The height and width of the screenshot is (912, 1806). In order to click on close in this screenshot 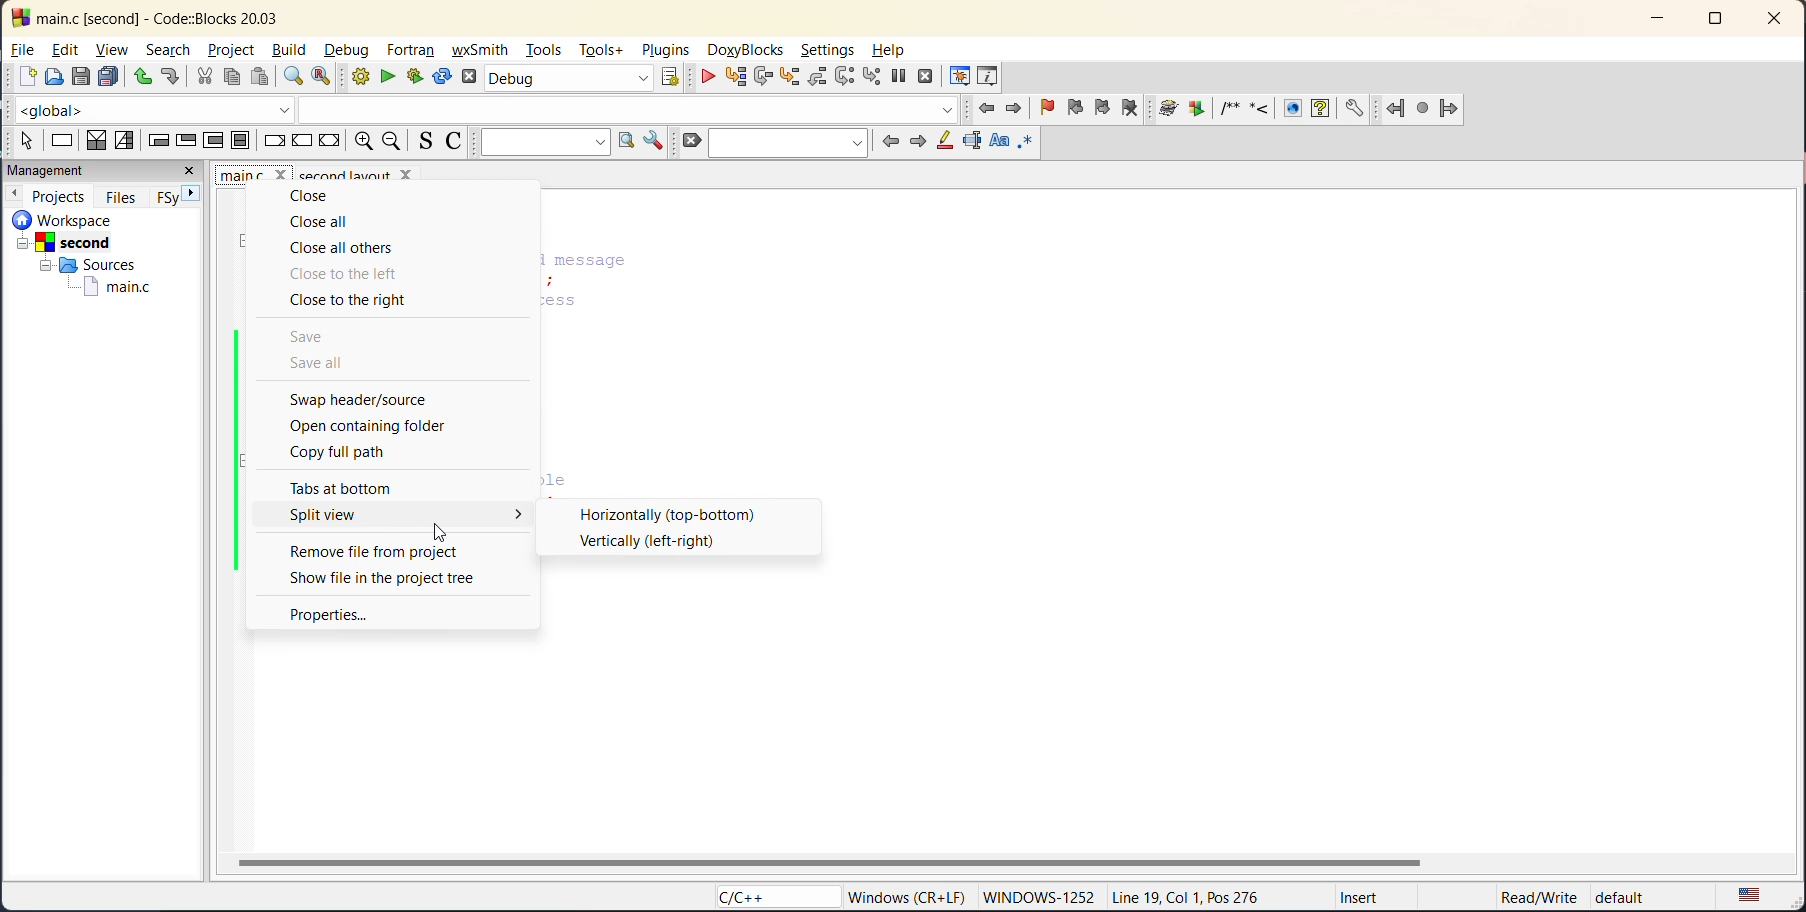, I will do `click(316, 197)`.